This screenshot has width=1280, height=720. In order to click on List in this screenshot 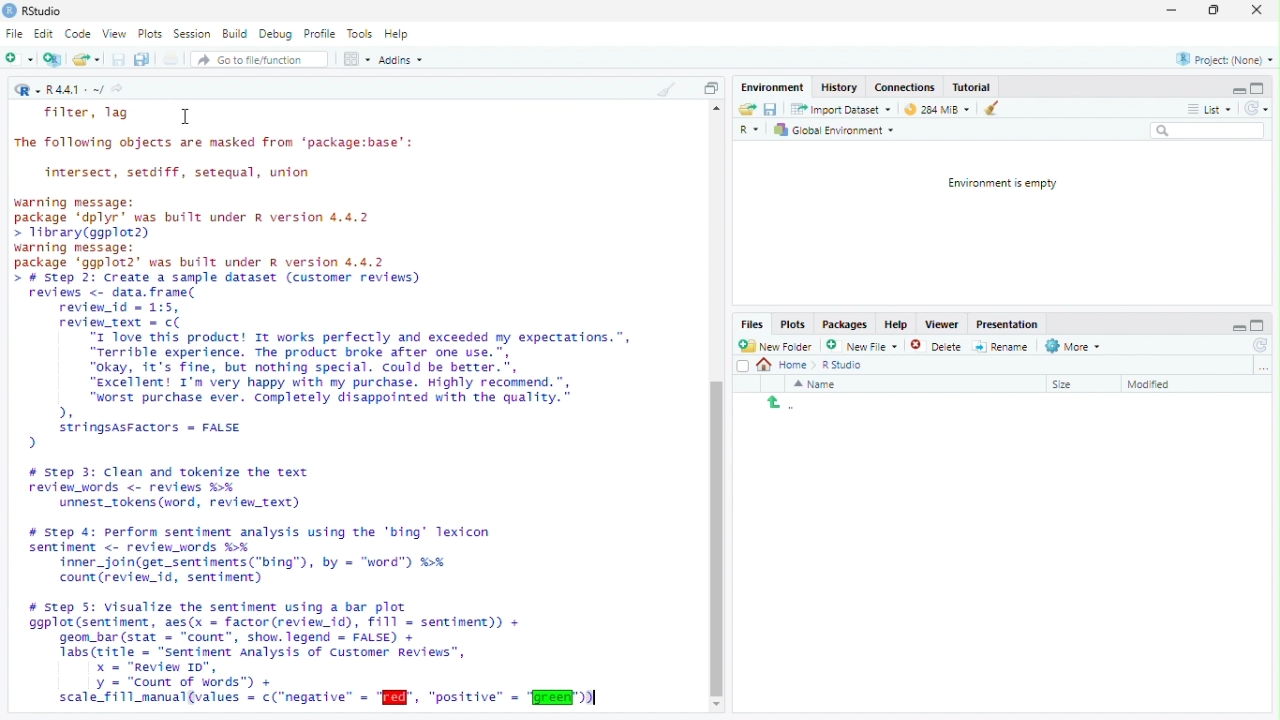, I will do `click(1209, 107)`.